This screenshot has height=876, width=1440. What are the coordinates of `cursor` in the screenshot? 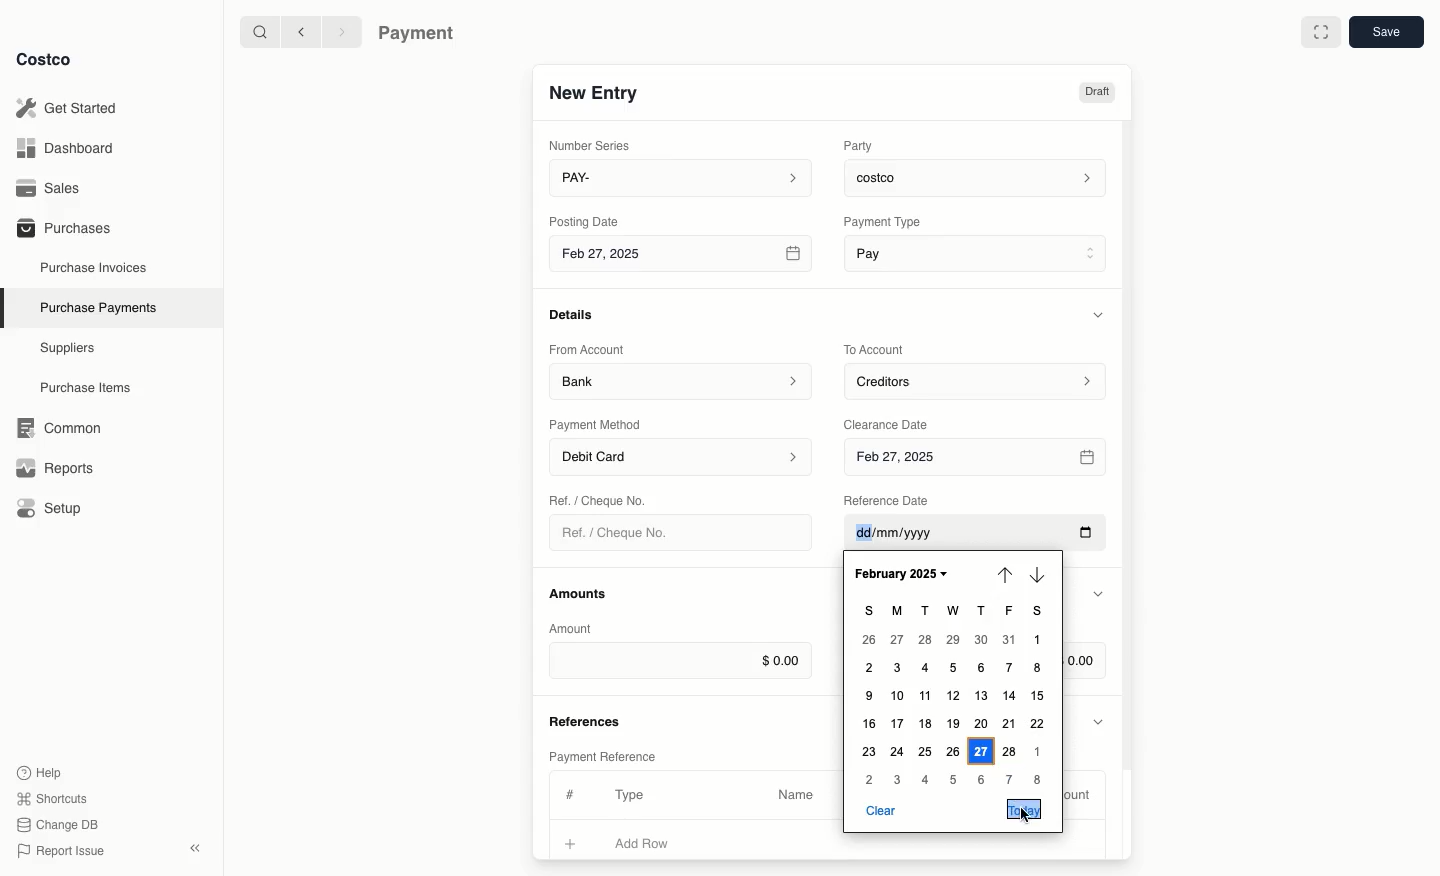 It's located at (1027, 817).